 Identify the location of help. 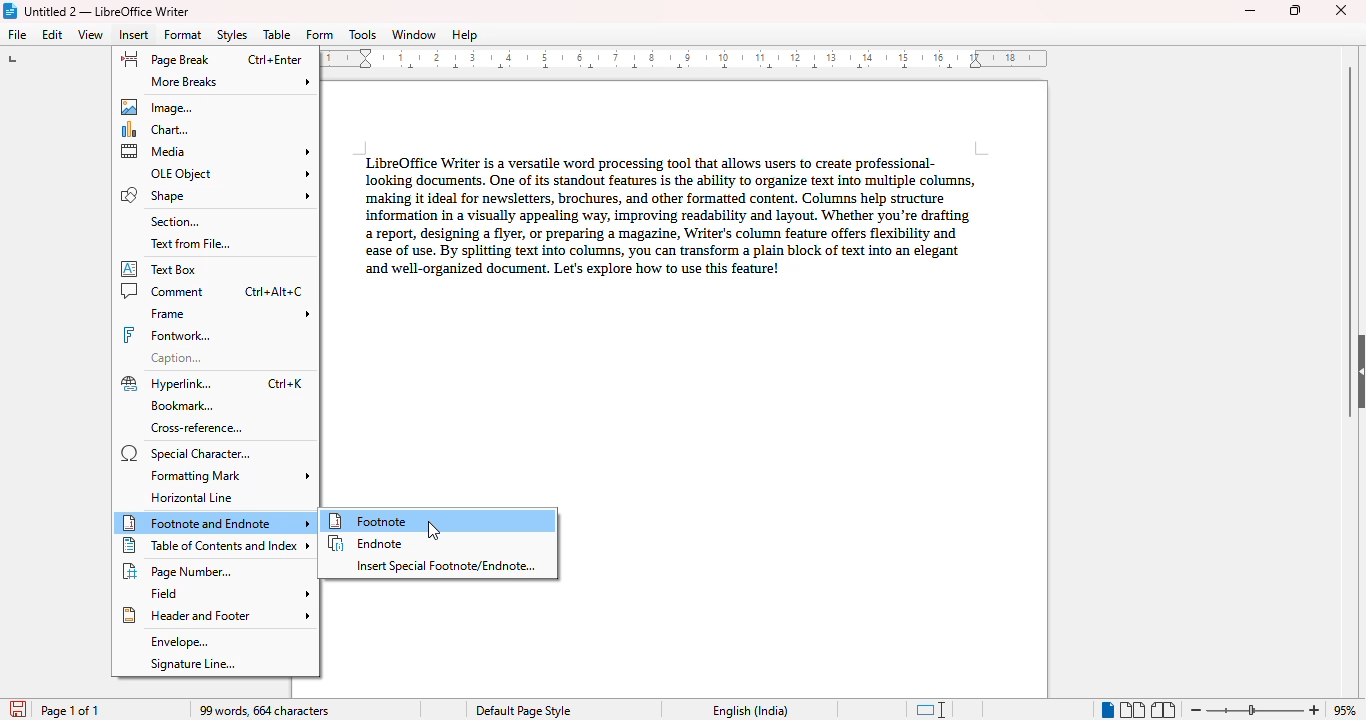
(464, 35).